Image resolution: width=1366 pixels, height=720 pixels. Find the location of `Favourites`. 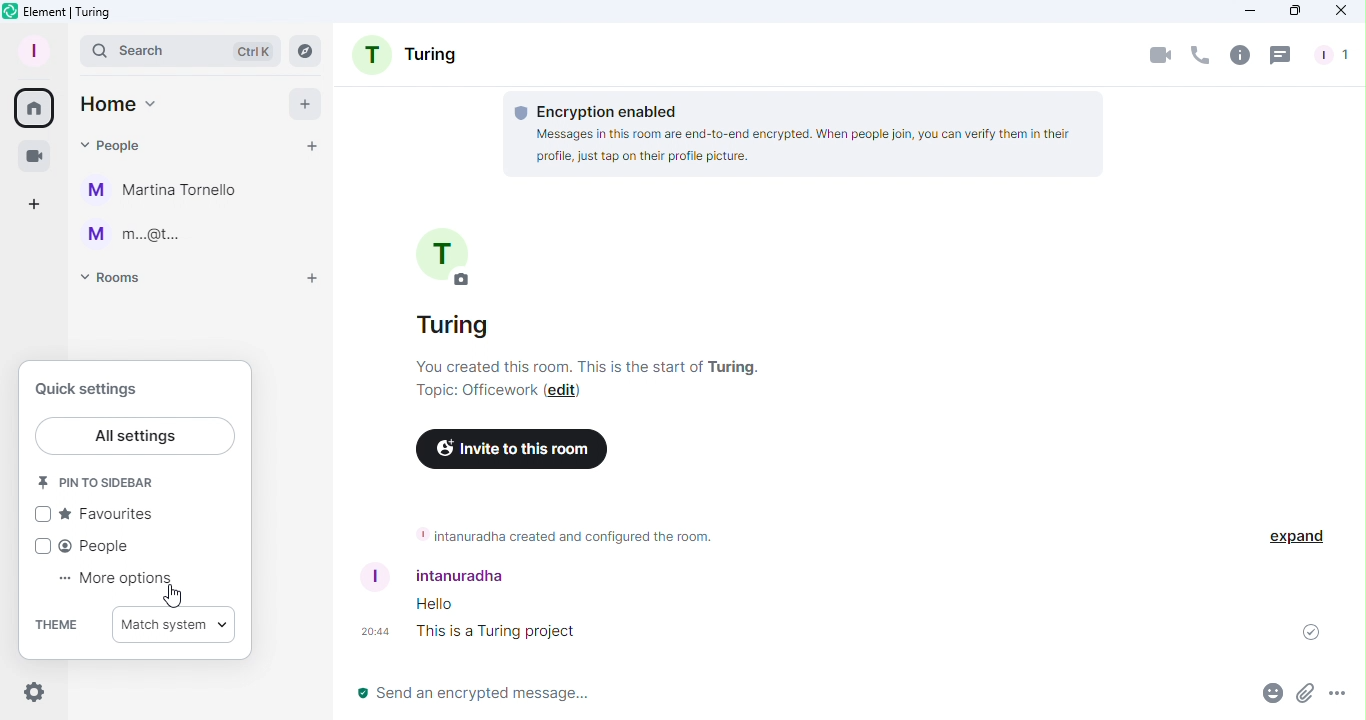

Favourites is located at coordinates (93, 513).